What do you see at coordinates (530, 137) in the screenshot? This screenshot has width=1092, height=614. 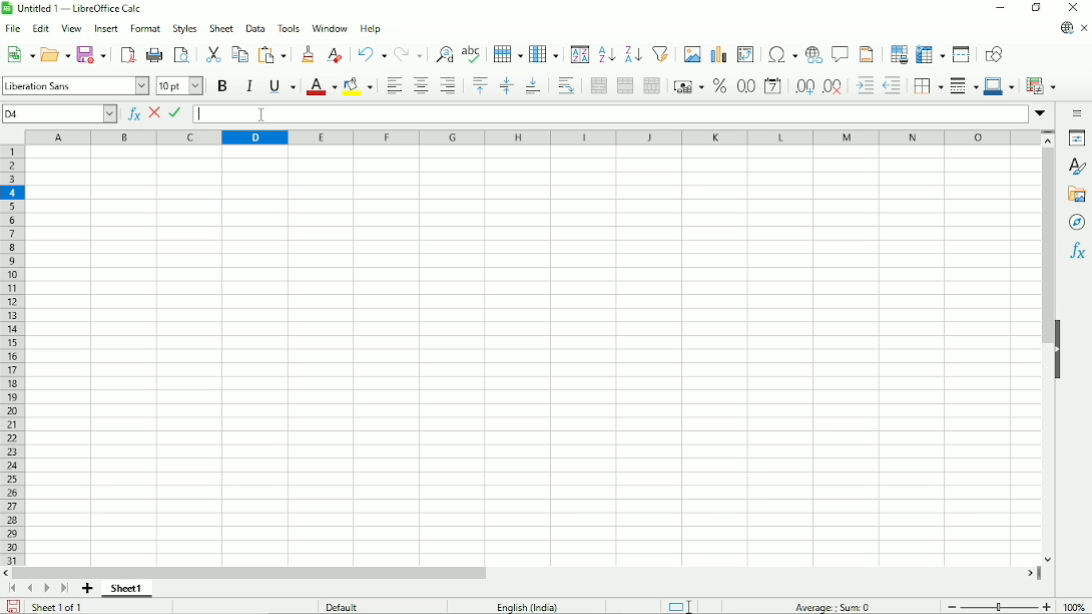 I see `Column headings` at bounding box center [530, 137].